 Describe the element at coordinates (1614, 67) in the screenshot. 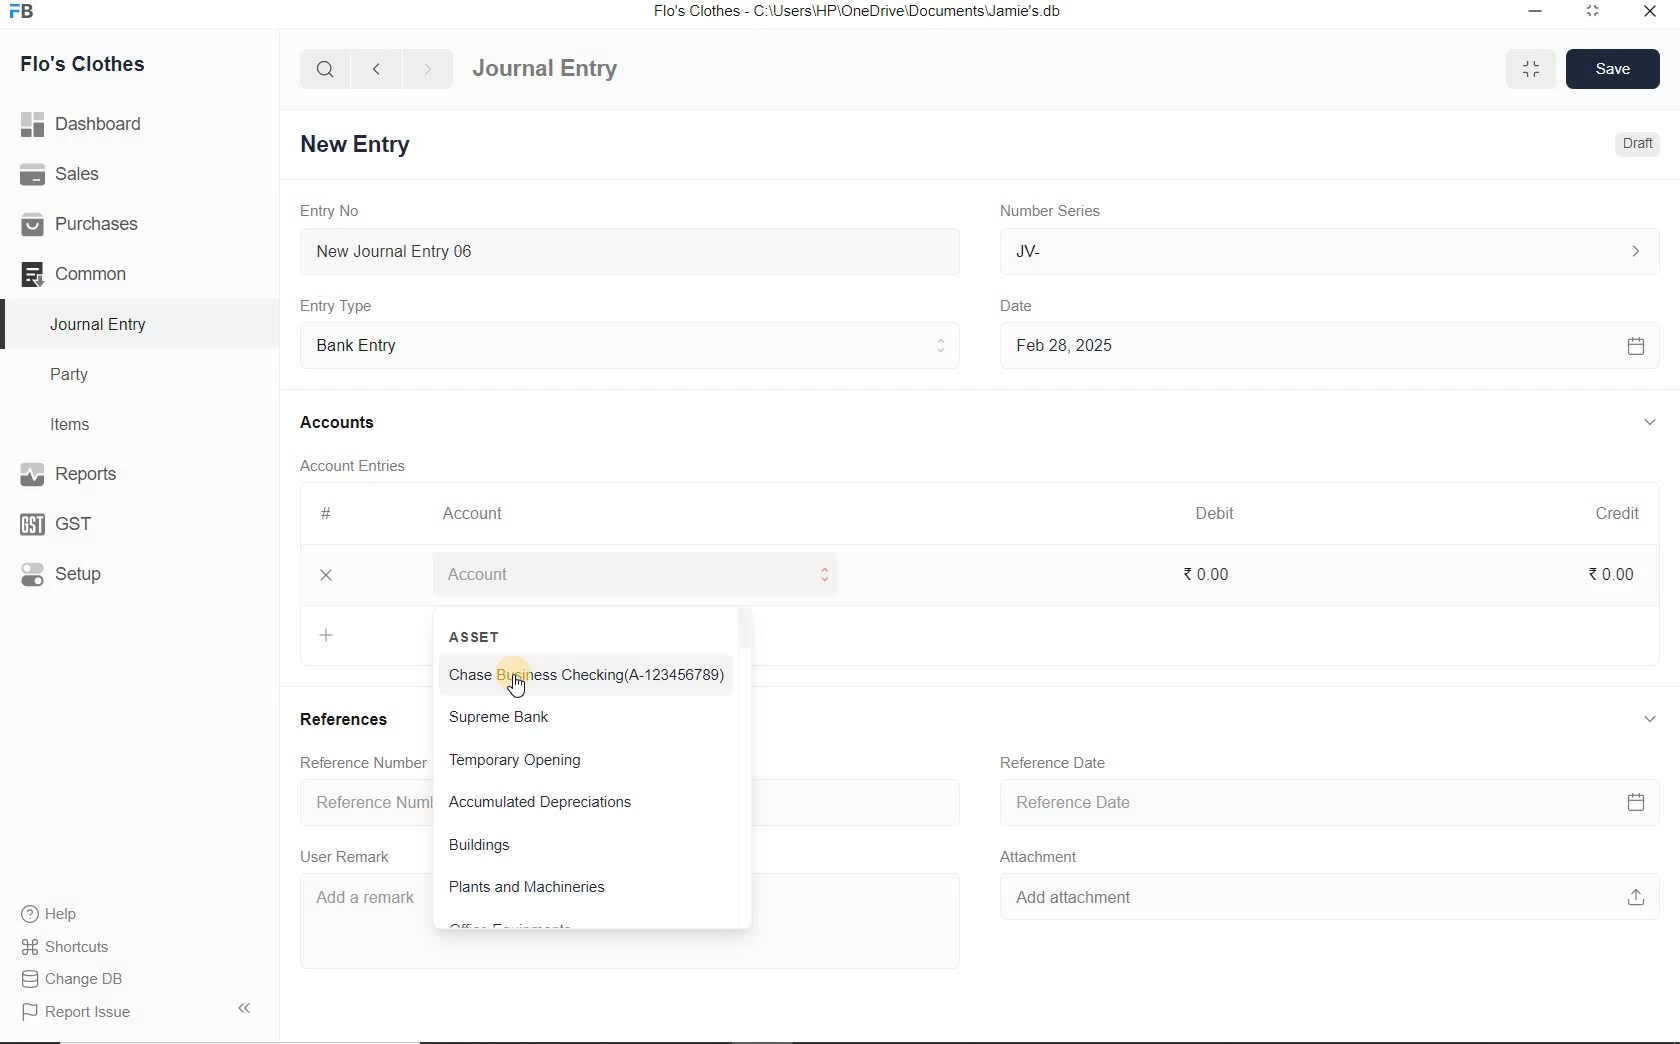

I see `Save` at that location.